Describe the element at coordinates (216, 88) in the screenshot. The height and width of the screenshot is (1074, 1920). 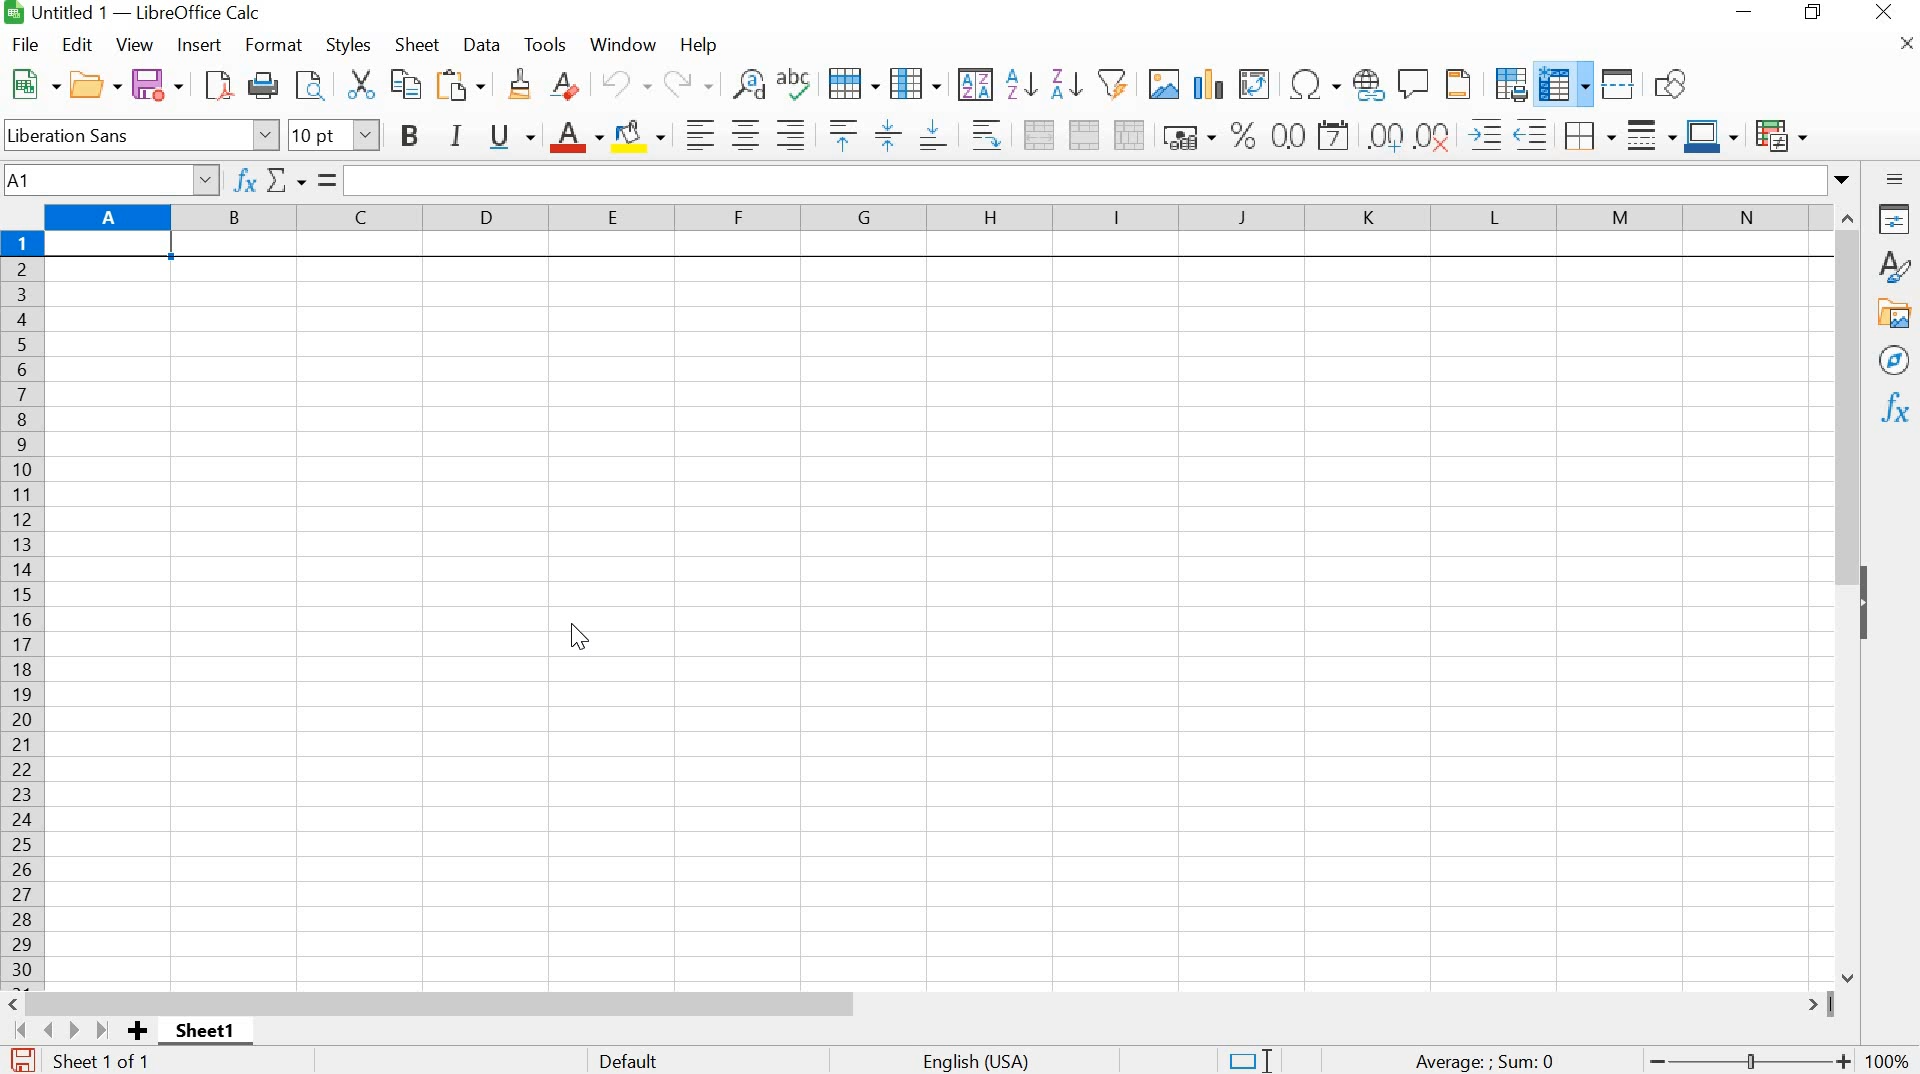
I see `SAVE AS PDF` at that location.